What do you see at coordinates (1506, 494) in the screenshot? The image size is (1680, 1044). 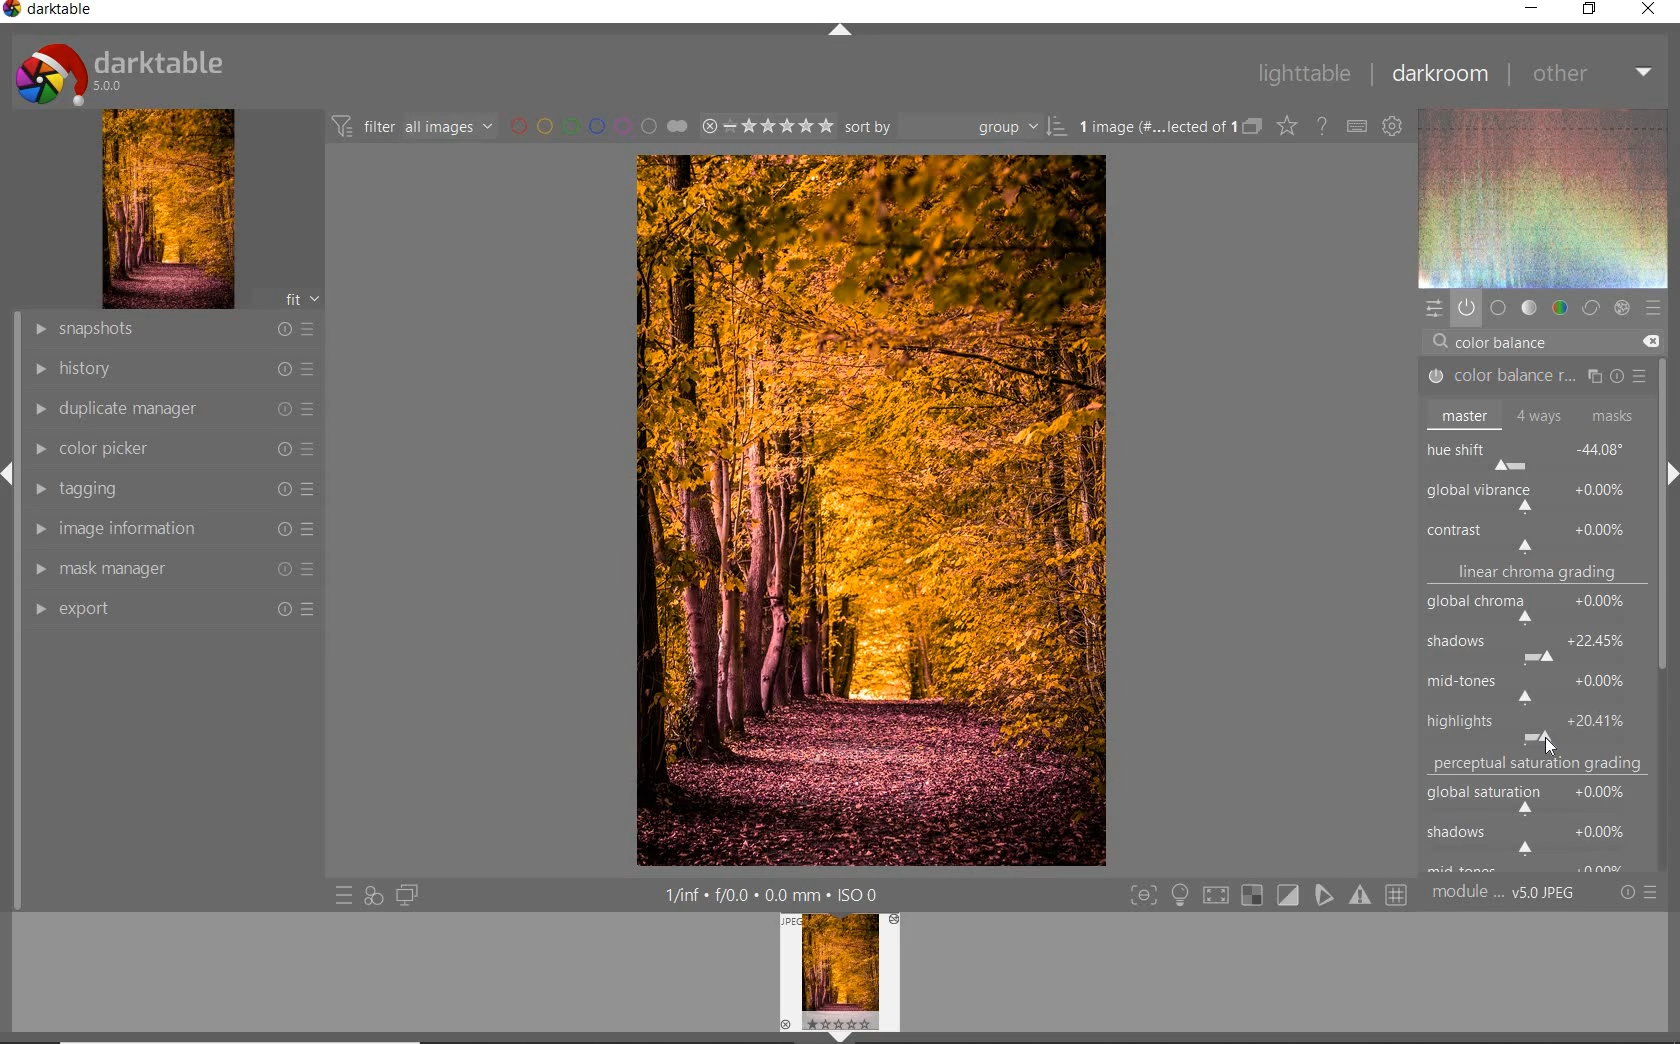 I see `ROTATE ALL HUES BY AN ANGLE AT THE SAME LUMINANCE` at bounding box center [1506, 494].